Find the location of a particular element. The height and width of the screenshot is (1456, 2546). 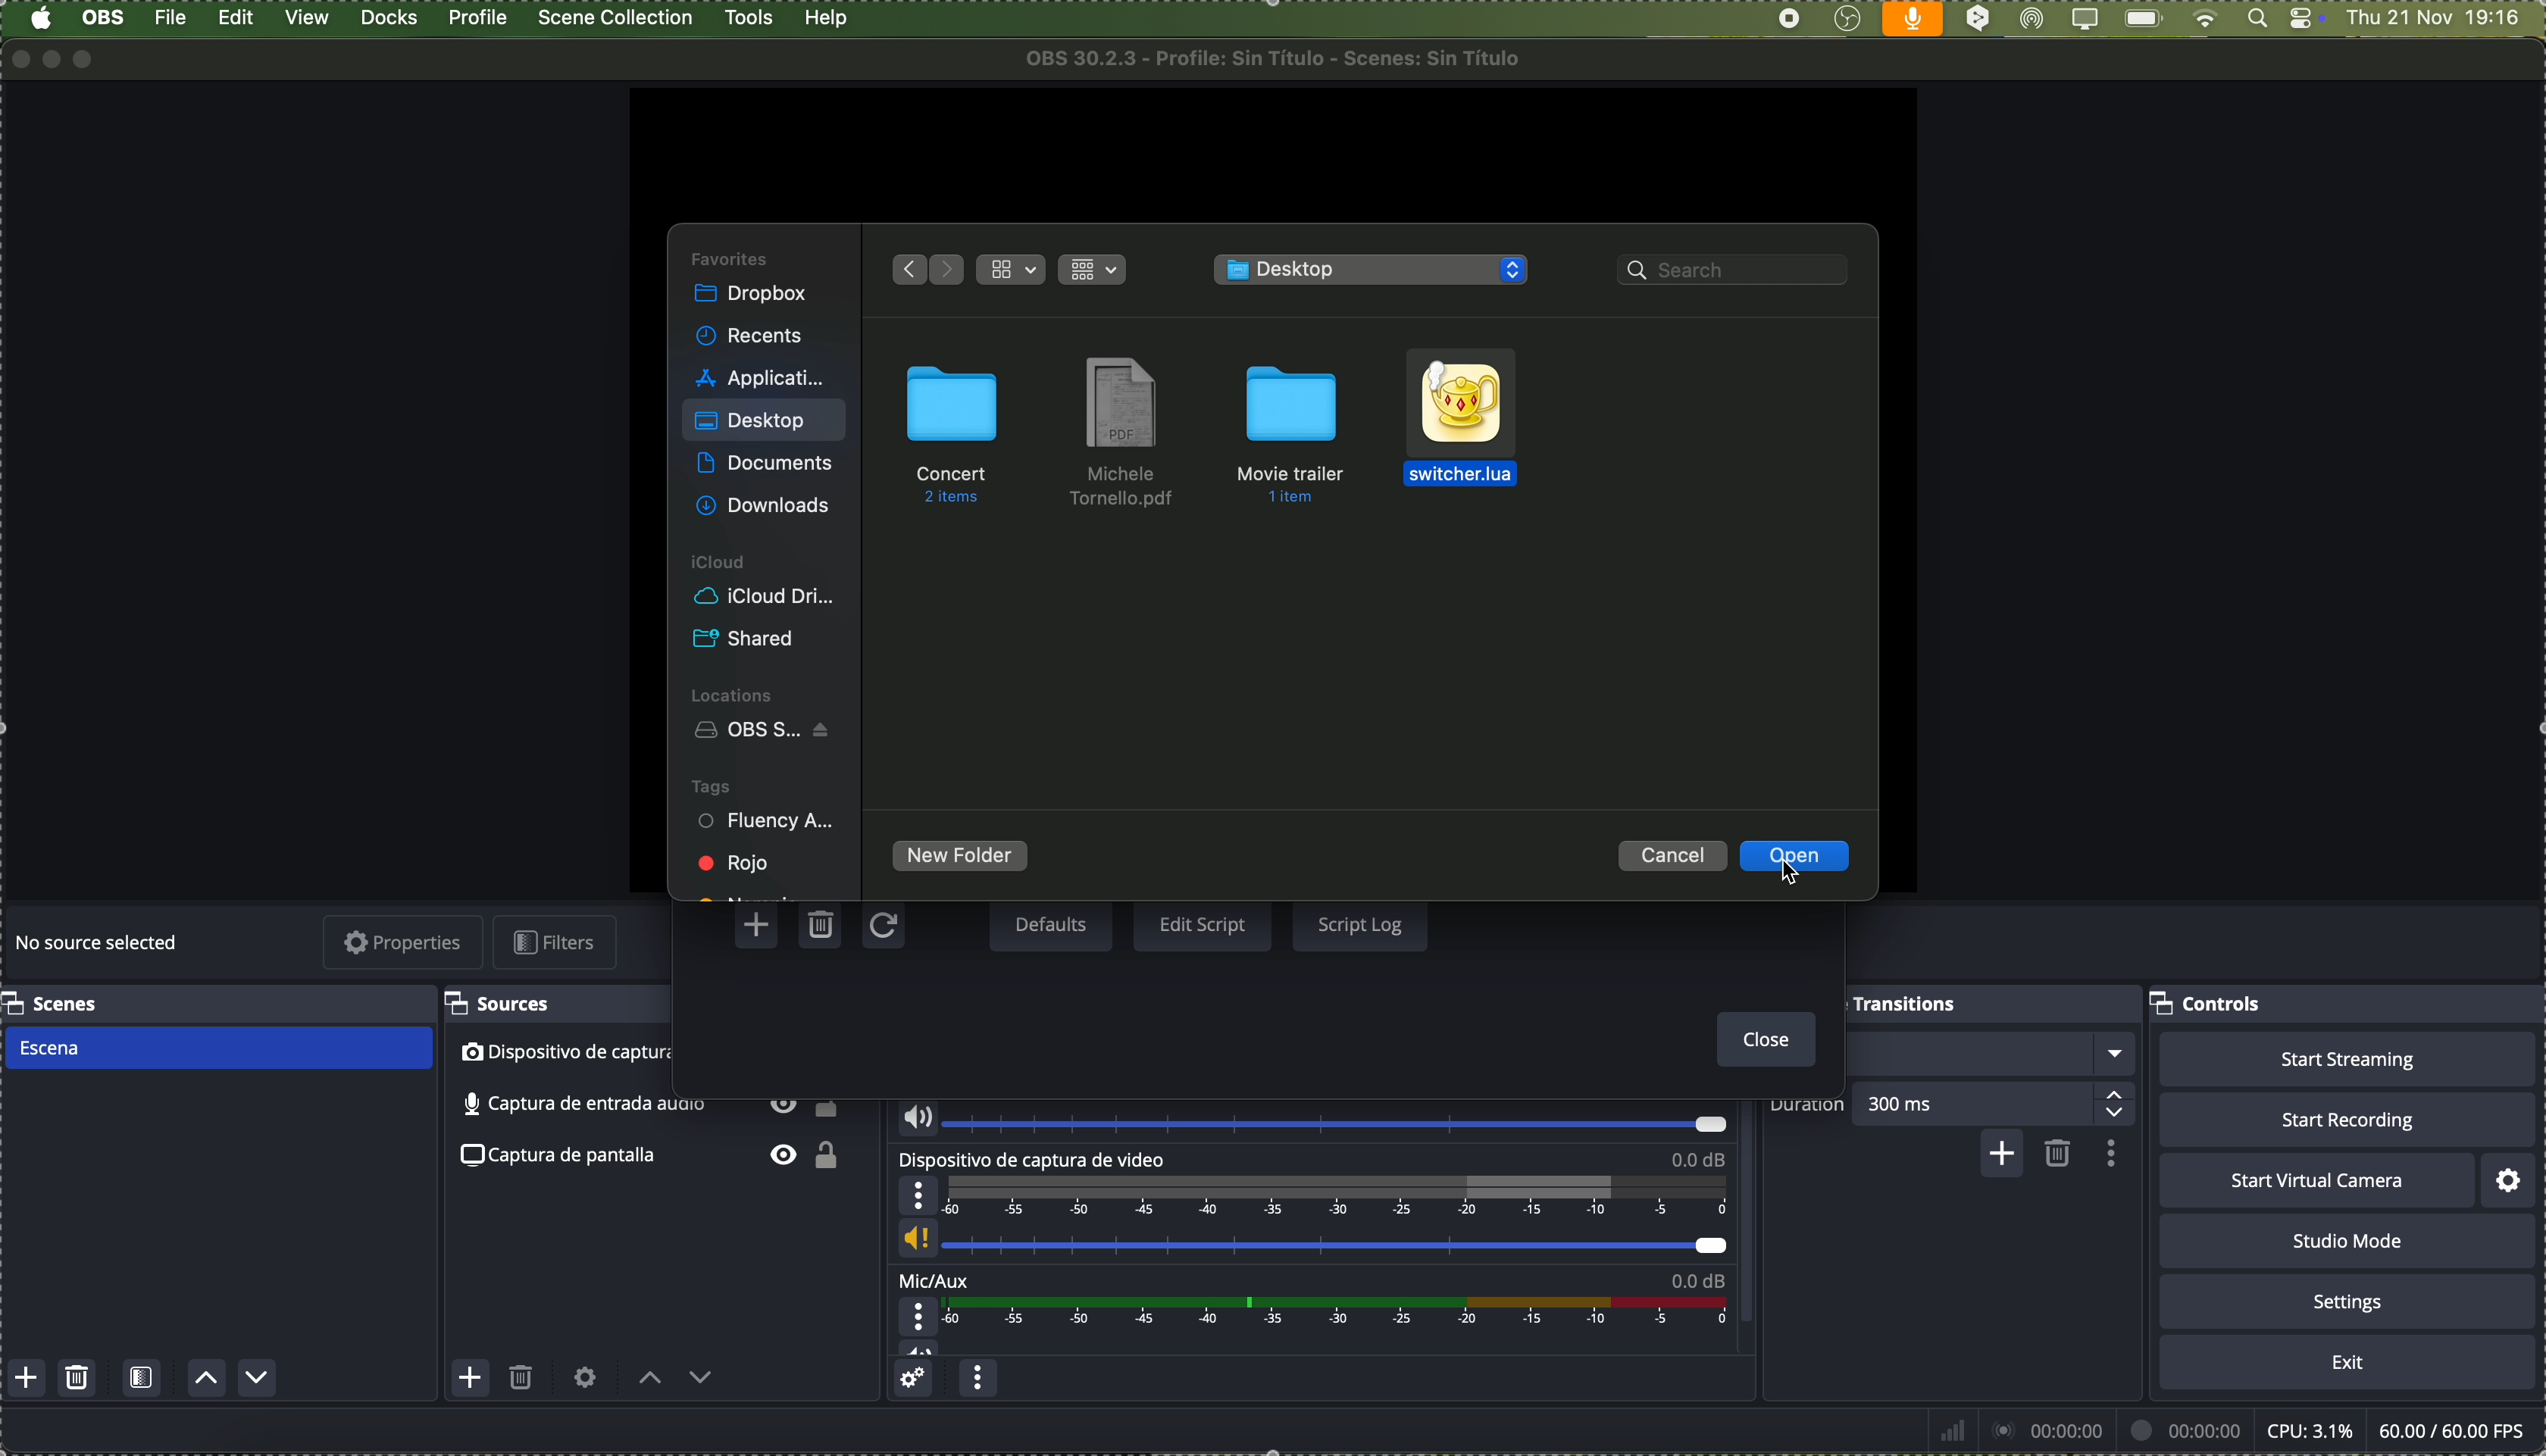

300 ms is located at coordinates (2001, 1102).